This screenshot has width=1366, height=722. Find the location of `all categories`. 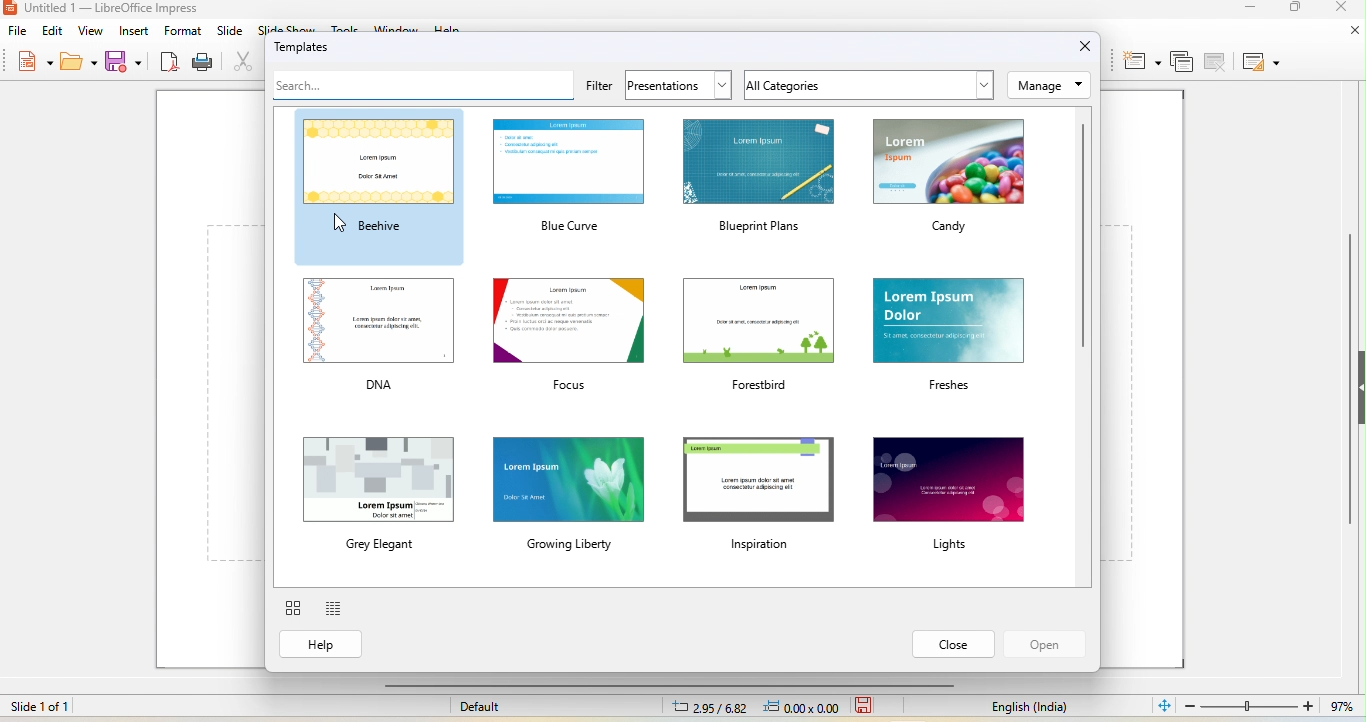

all categories is located at coordinates (869, 85).